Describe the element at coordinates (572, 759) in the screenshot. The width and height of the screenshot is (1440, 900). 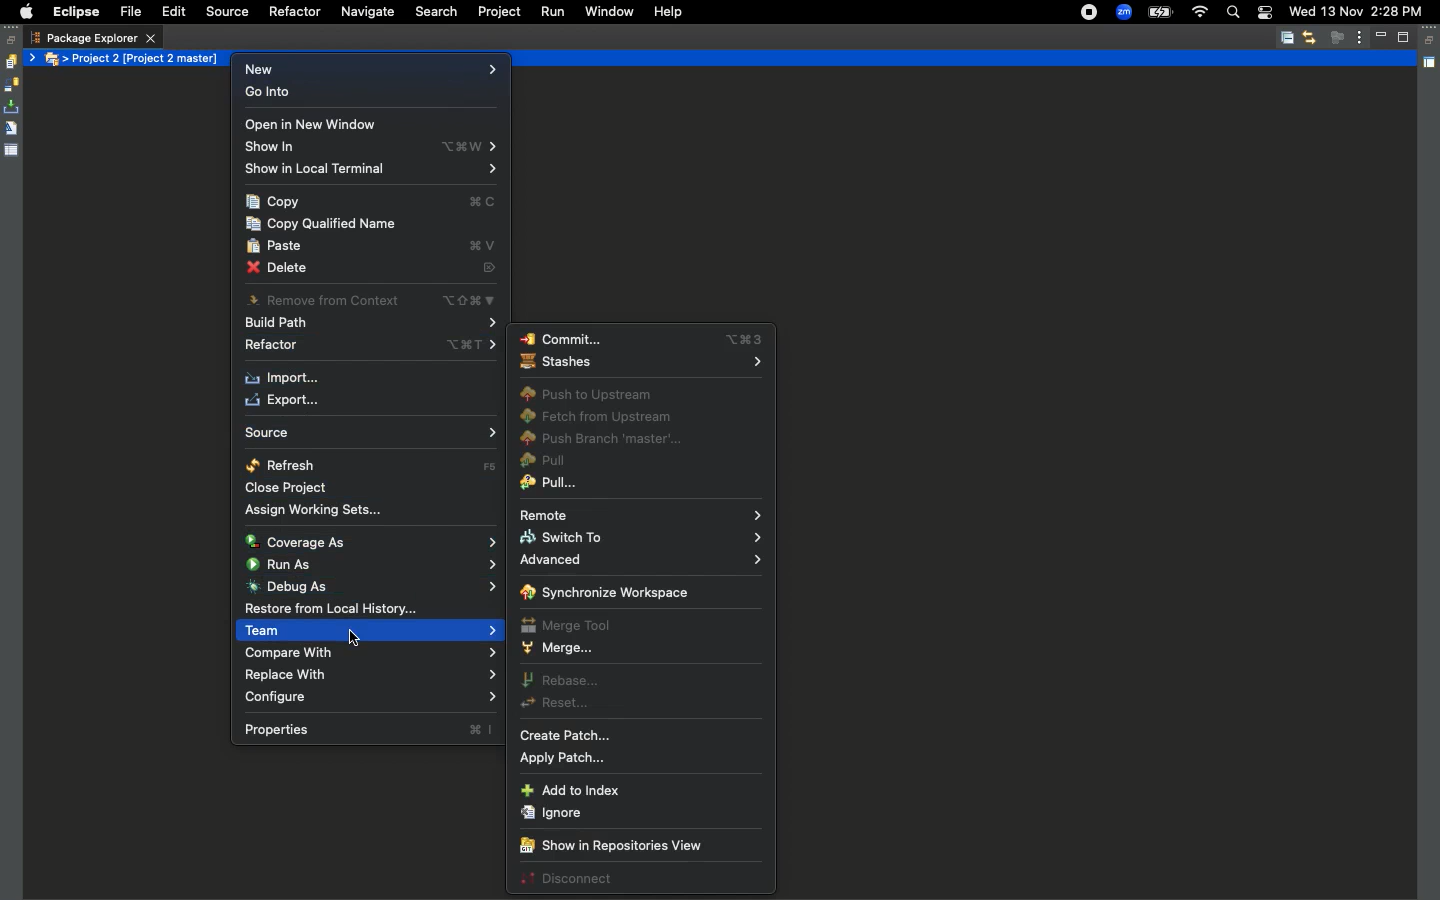
I see `Apply patch` at that location.